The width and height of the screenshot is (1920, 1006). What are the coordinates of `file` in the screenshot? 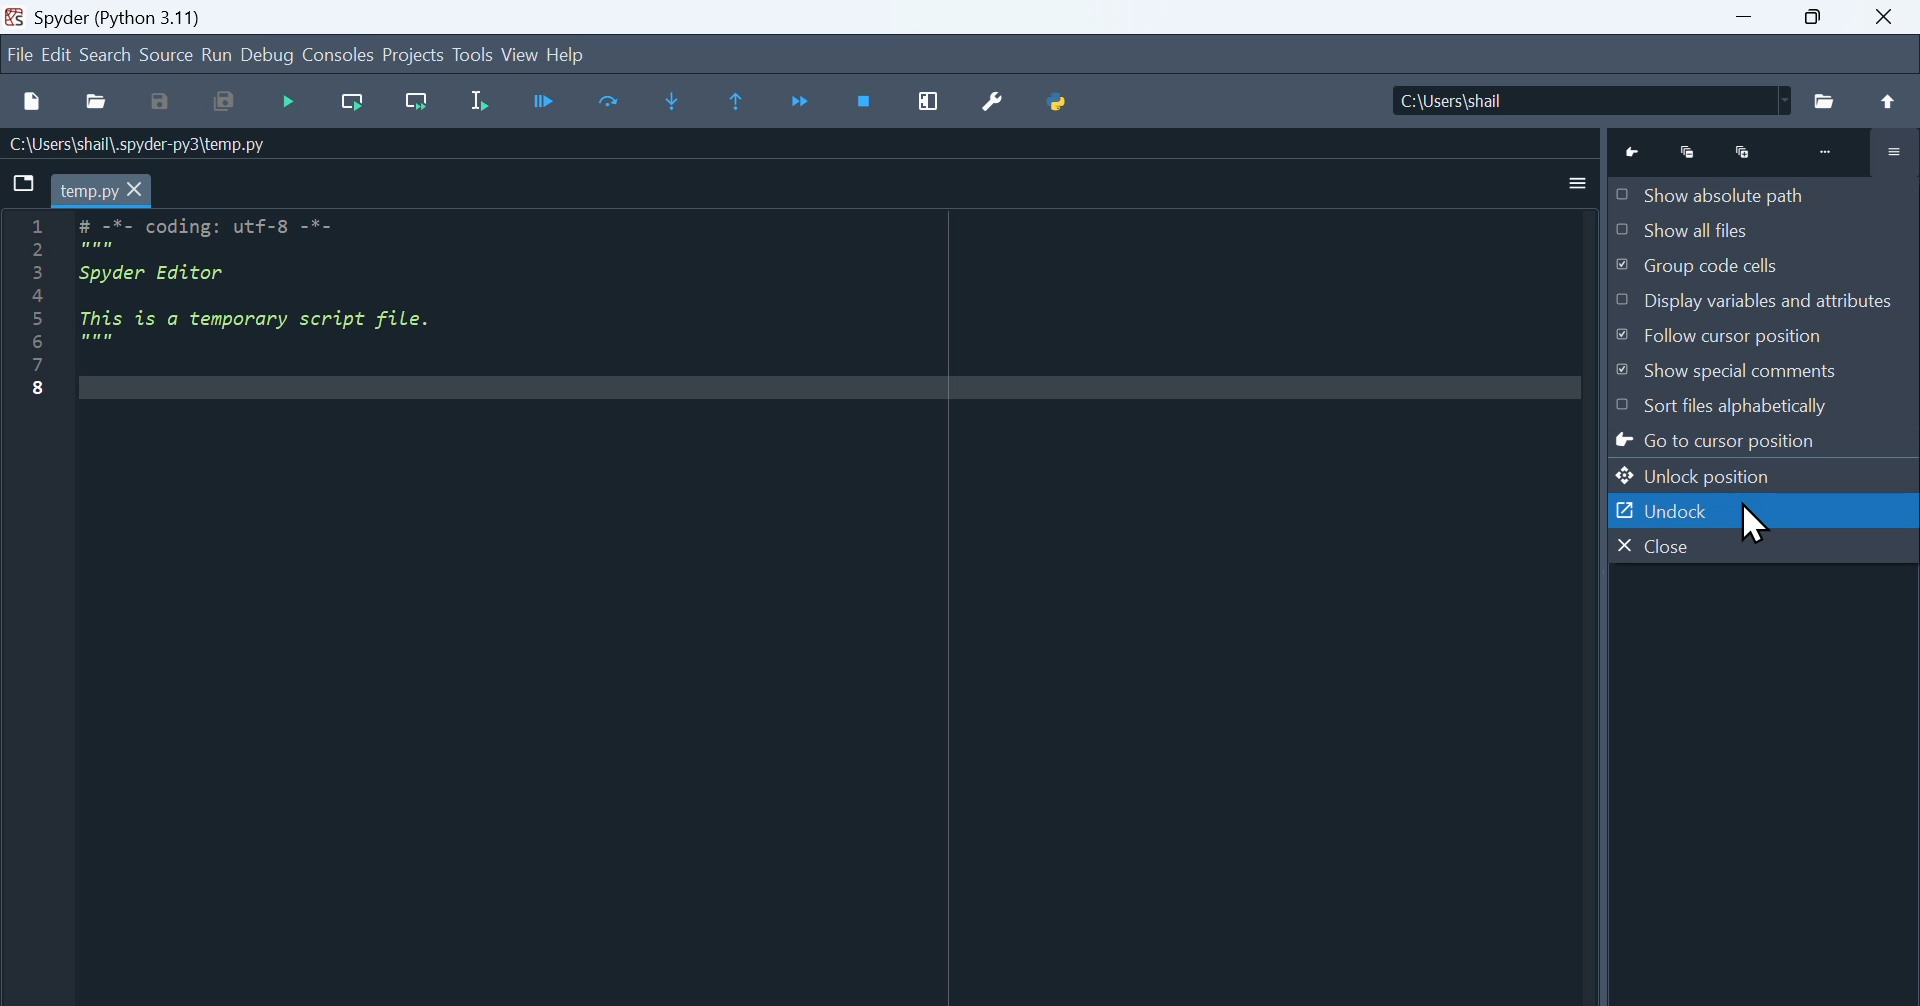 It's located at (18, 53).